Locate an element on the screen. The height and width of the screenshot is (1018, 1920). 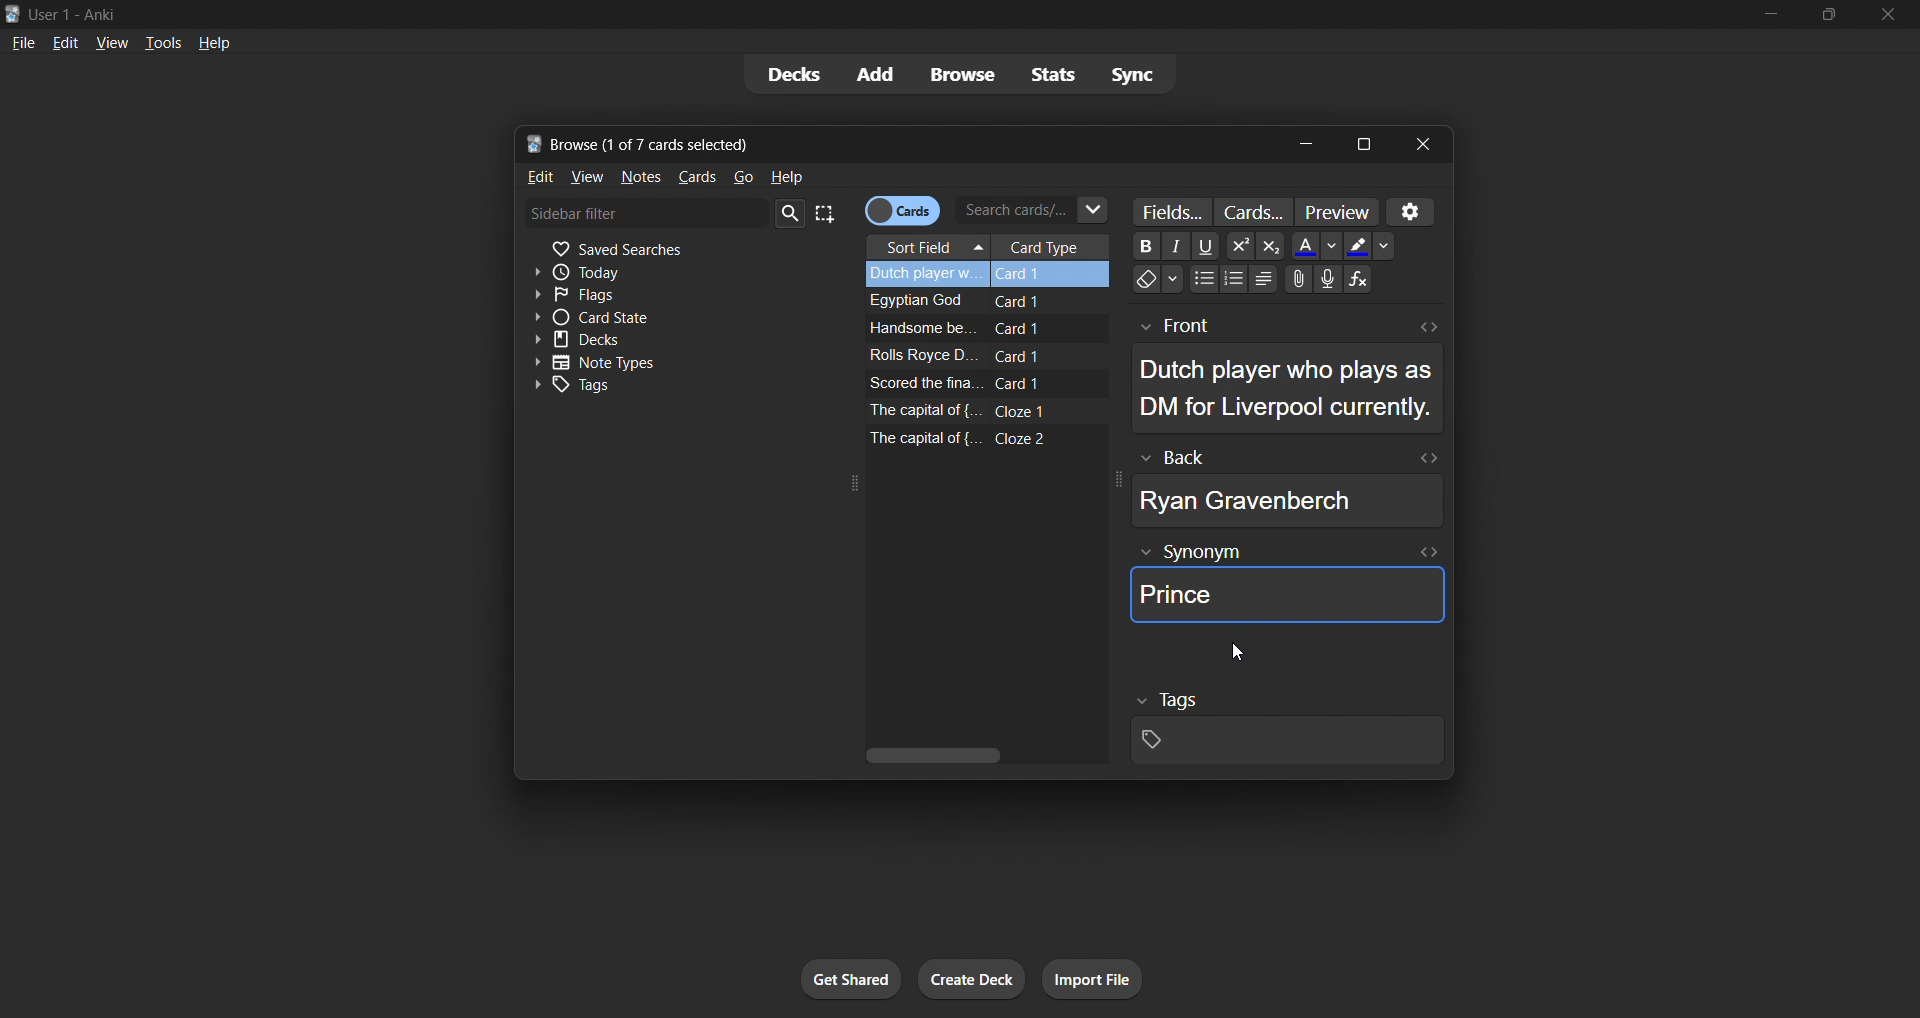
preview cards is located at coordinates (1335, 212).